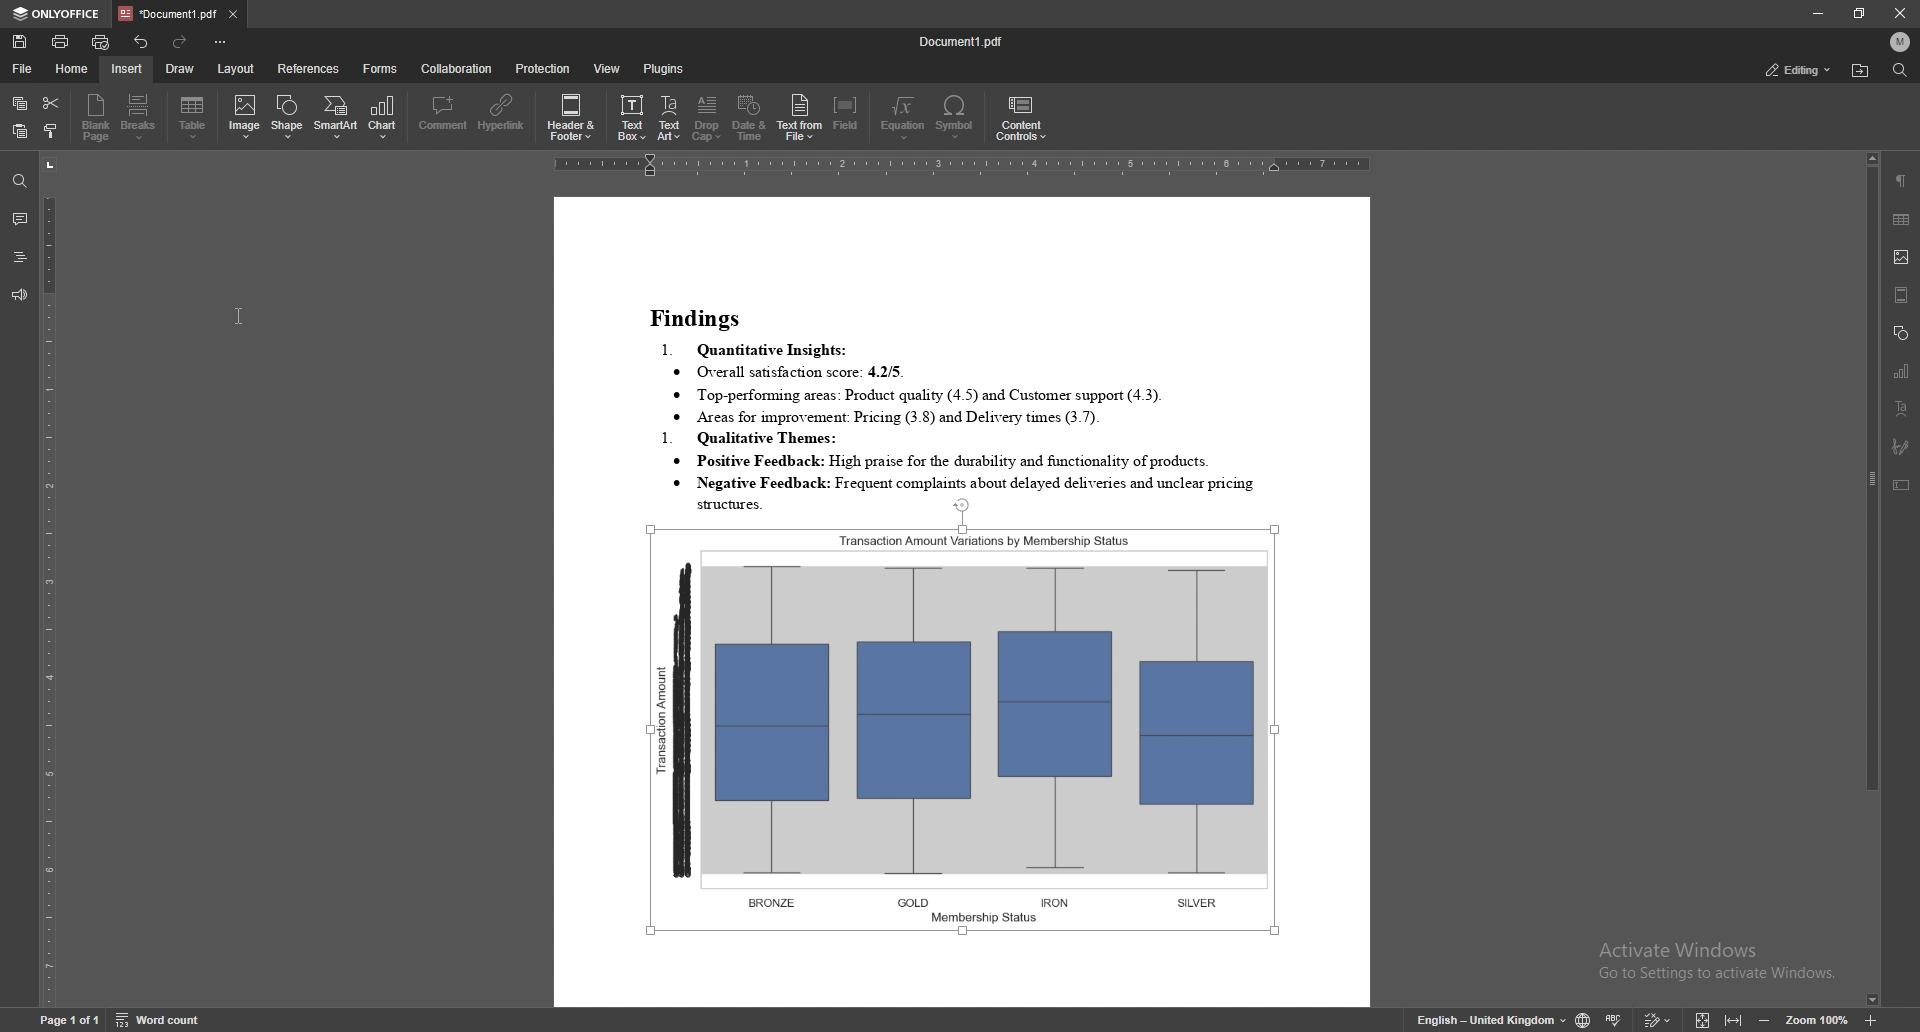 The width and height of the screenshot is (1920, 1032). Describe the element at coordinates (955, 117) in the screenshot. I see `symbol` at that location.